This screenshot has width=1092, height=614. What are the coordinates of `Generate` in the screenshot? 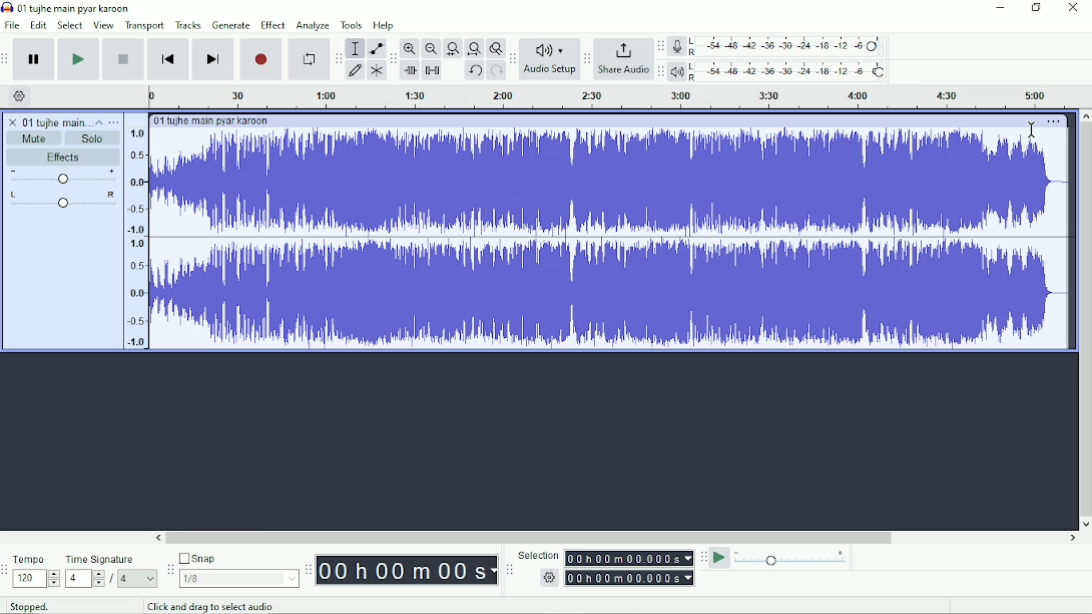 It's located at (232, 24).